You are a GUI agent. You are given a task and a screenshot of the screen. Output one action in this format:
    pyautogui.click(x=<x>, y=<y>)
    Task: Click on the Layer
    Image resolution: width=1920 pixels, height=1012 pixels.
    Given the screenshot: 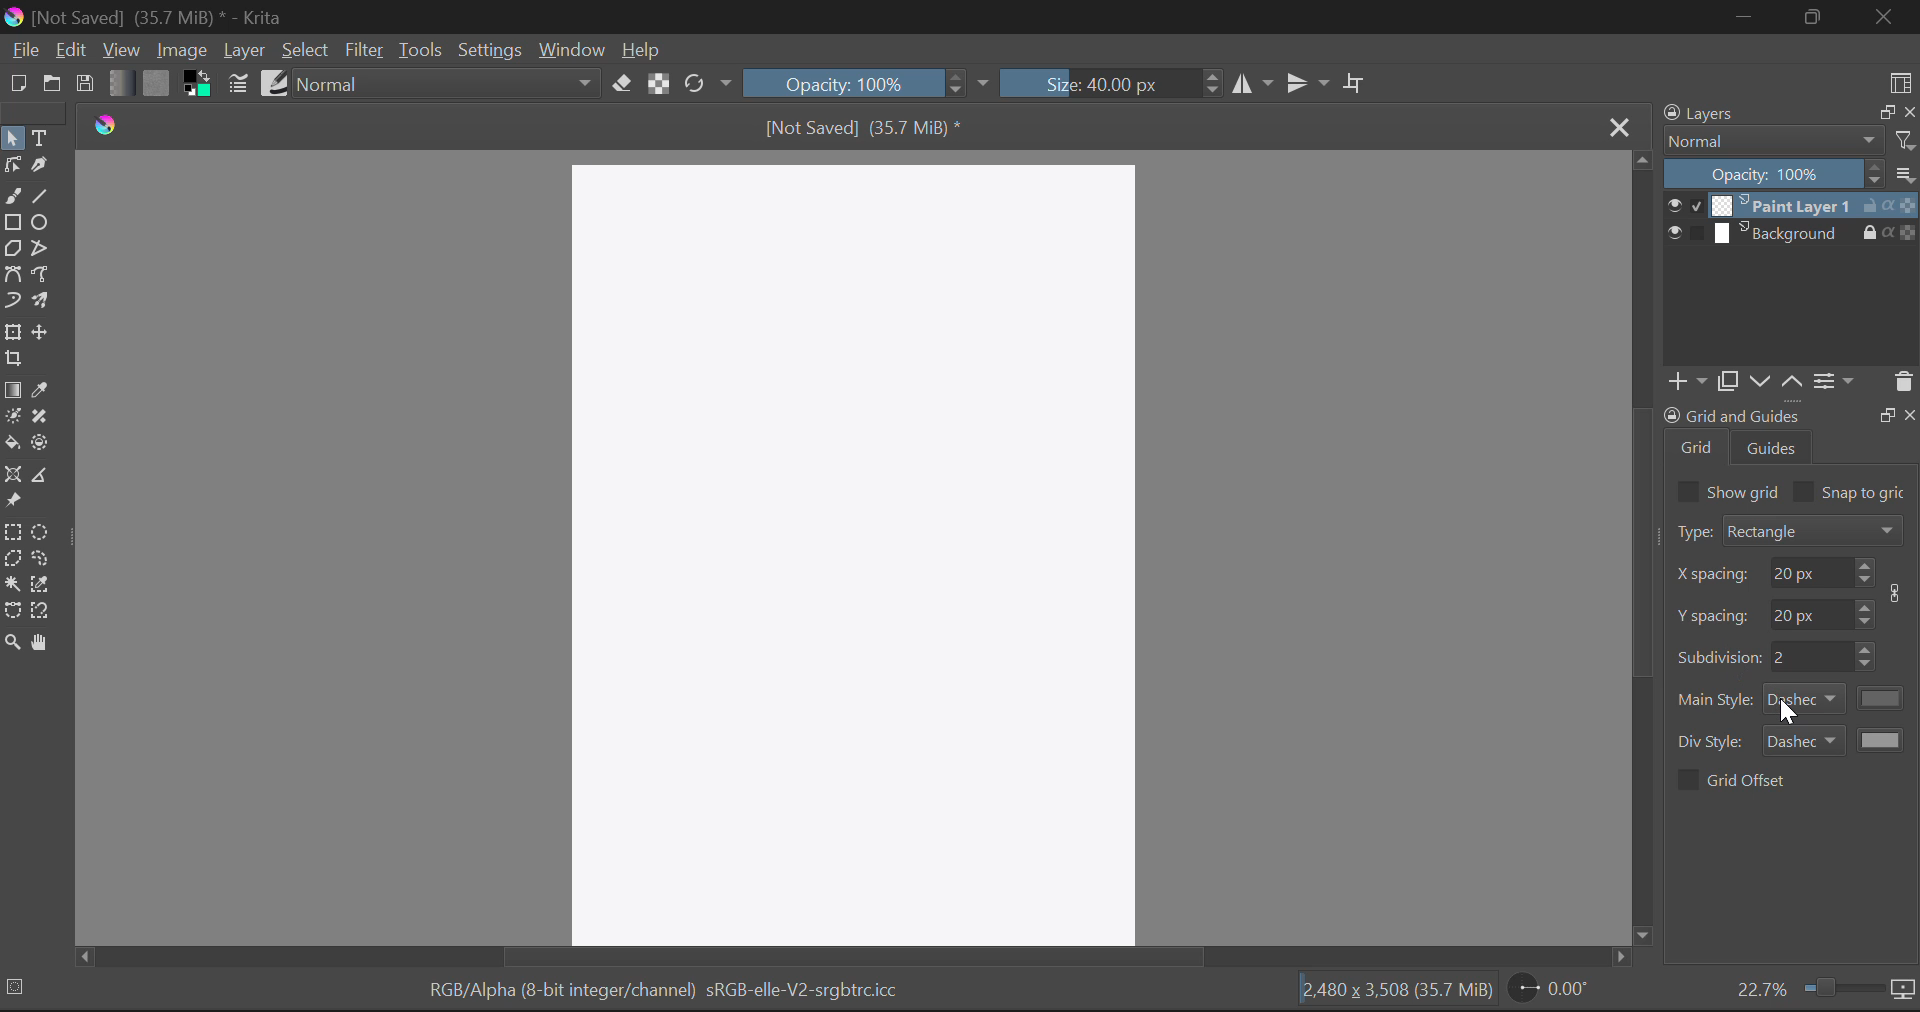 What is the action you would take?
    pyautogui.click(x=245, y=51)
    